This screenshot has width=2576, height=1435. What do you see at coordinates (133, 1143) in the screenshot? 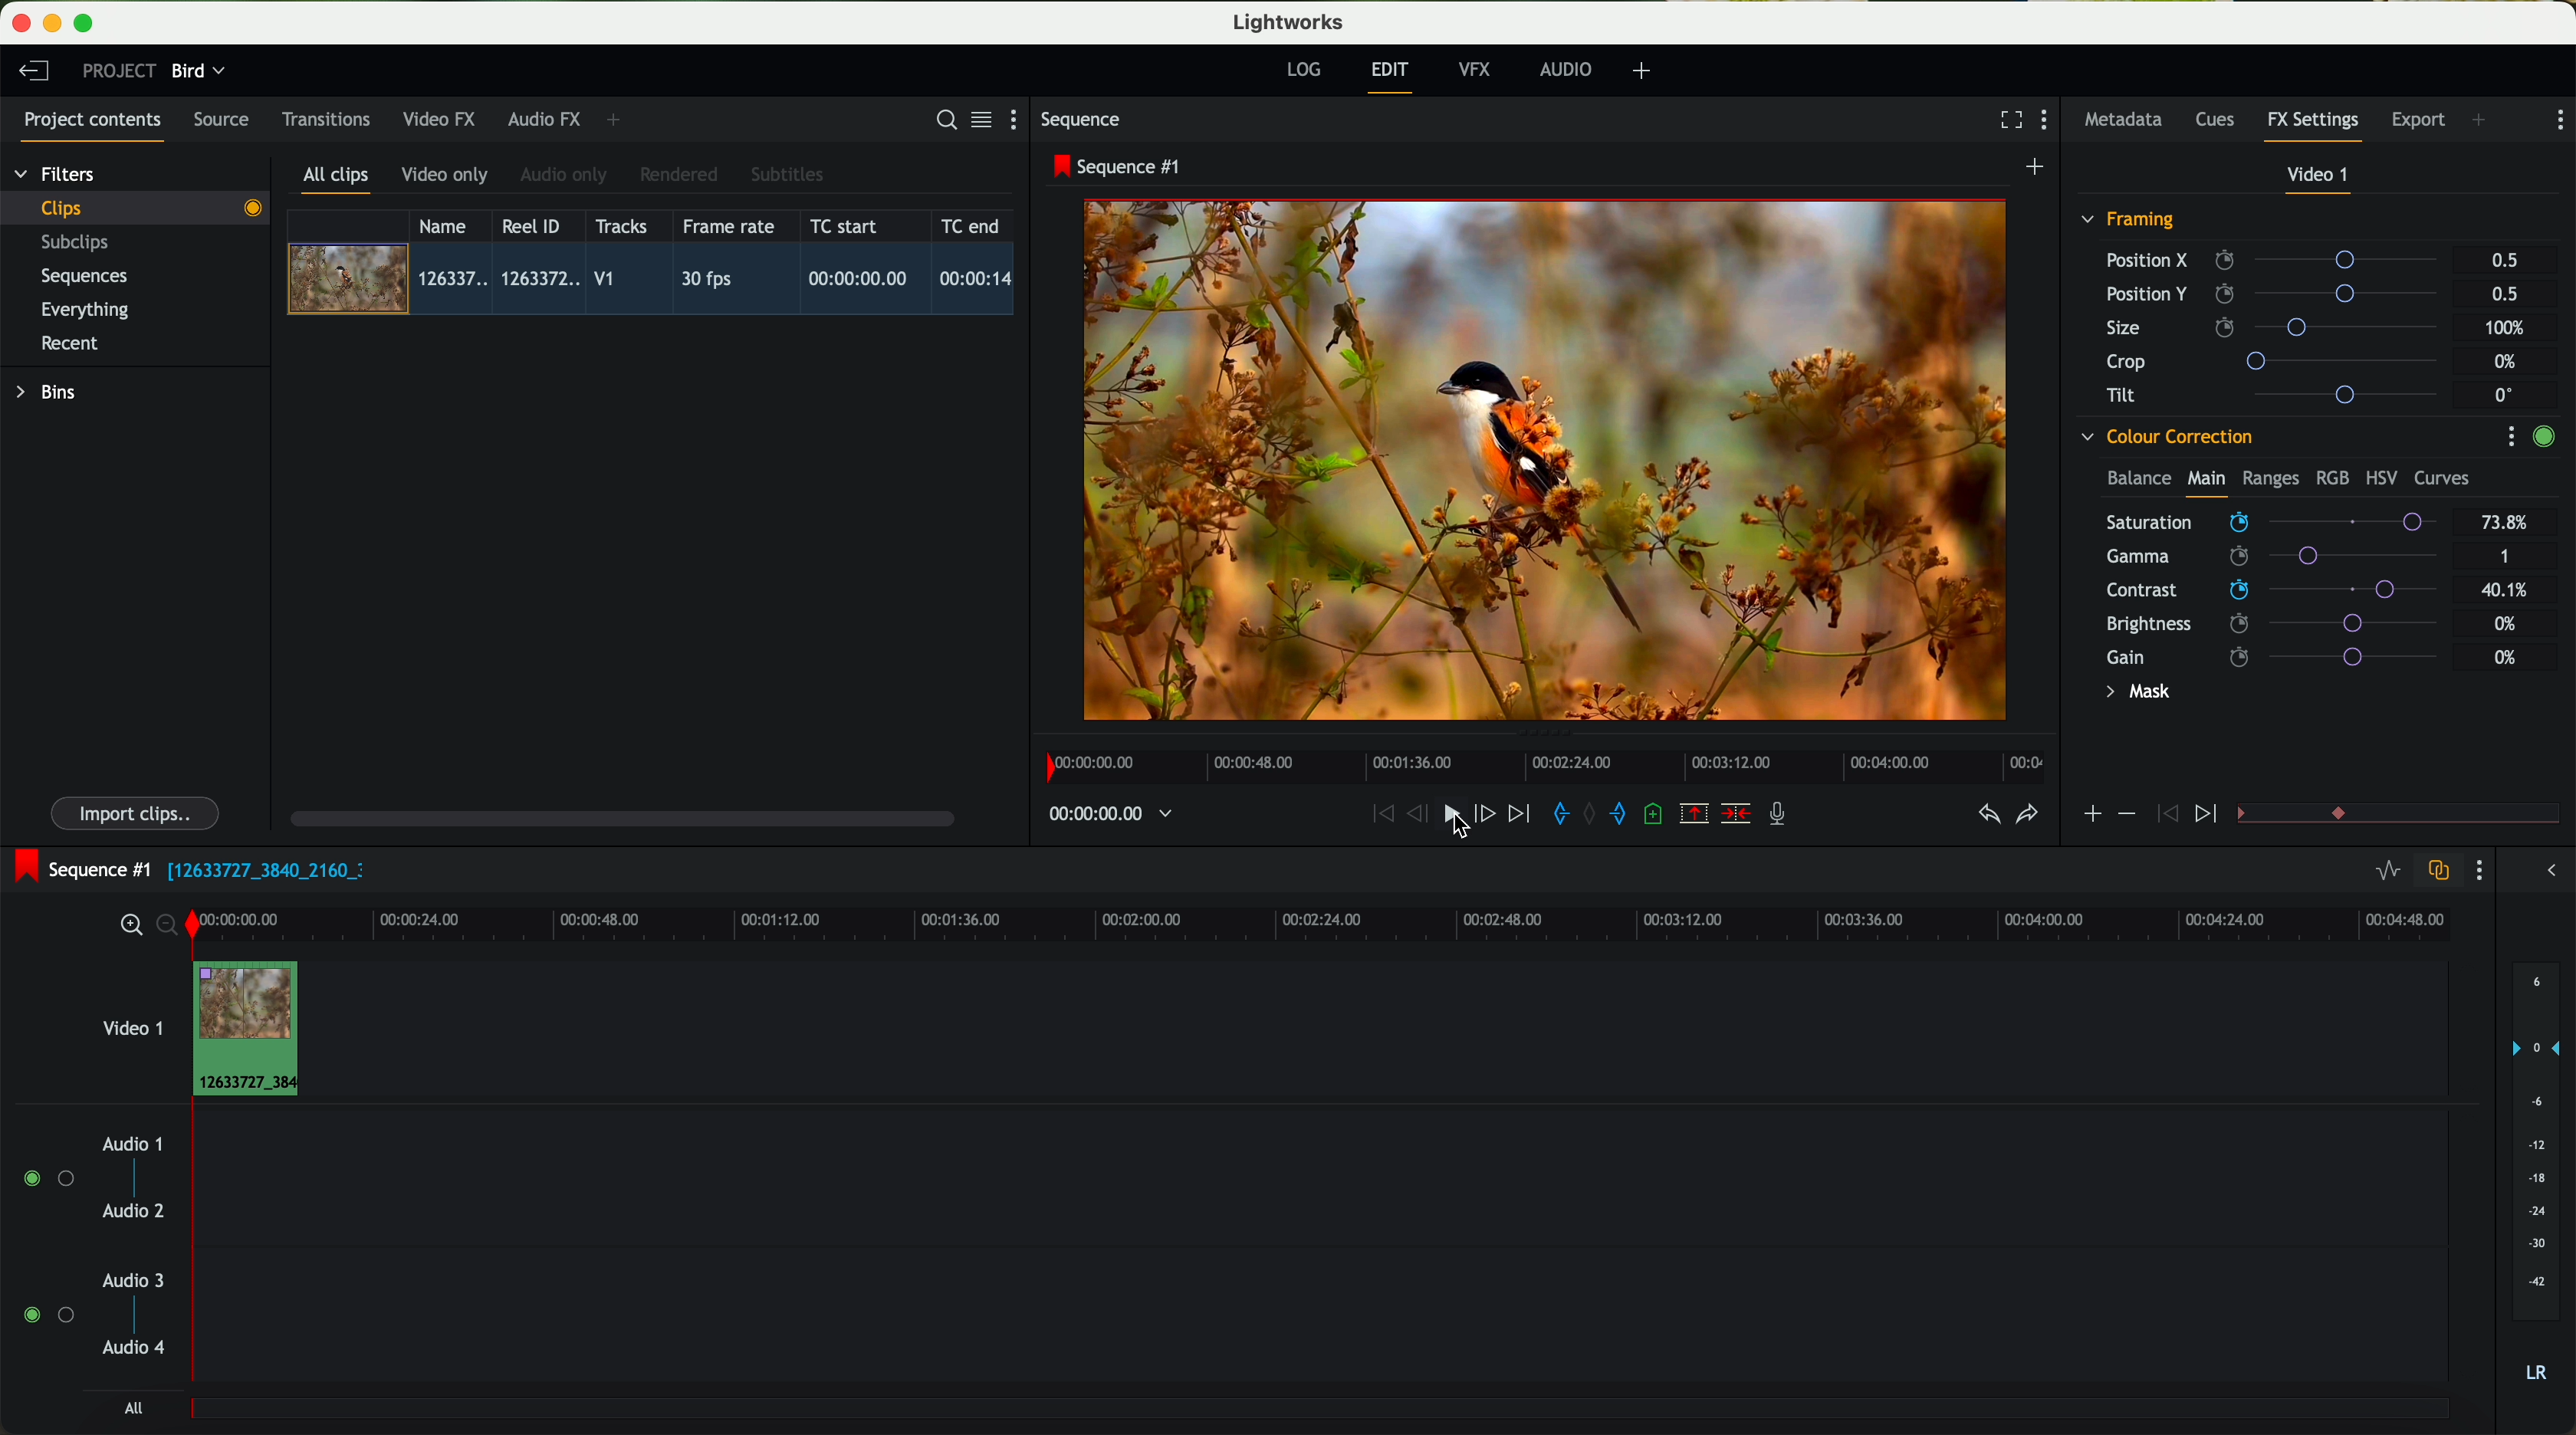
I see `audio 1` at bounding box center [133, 1143].